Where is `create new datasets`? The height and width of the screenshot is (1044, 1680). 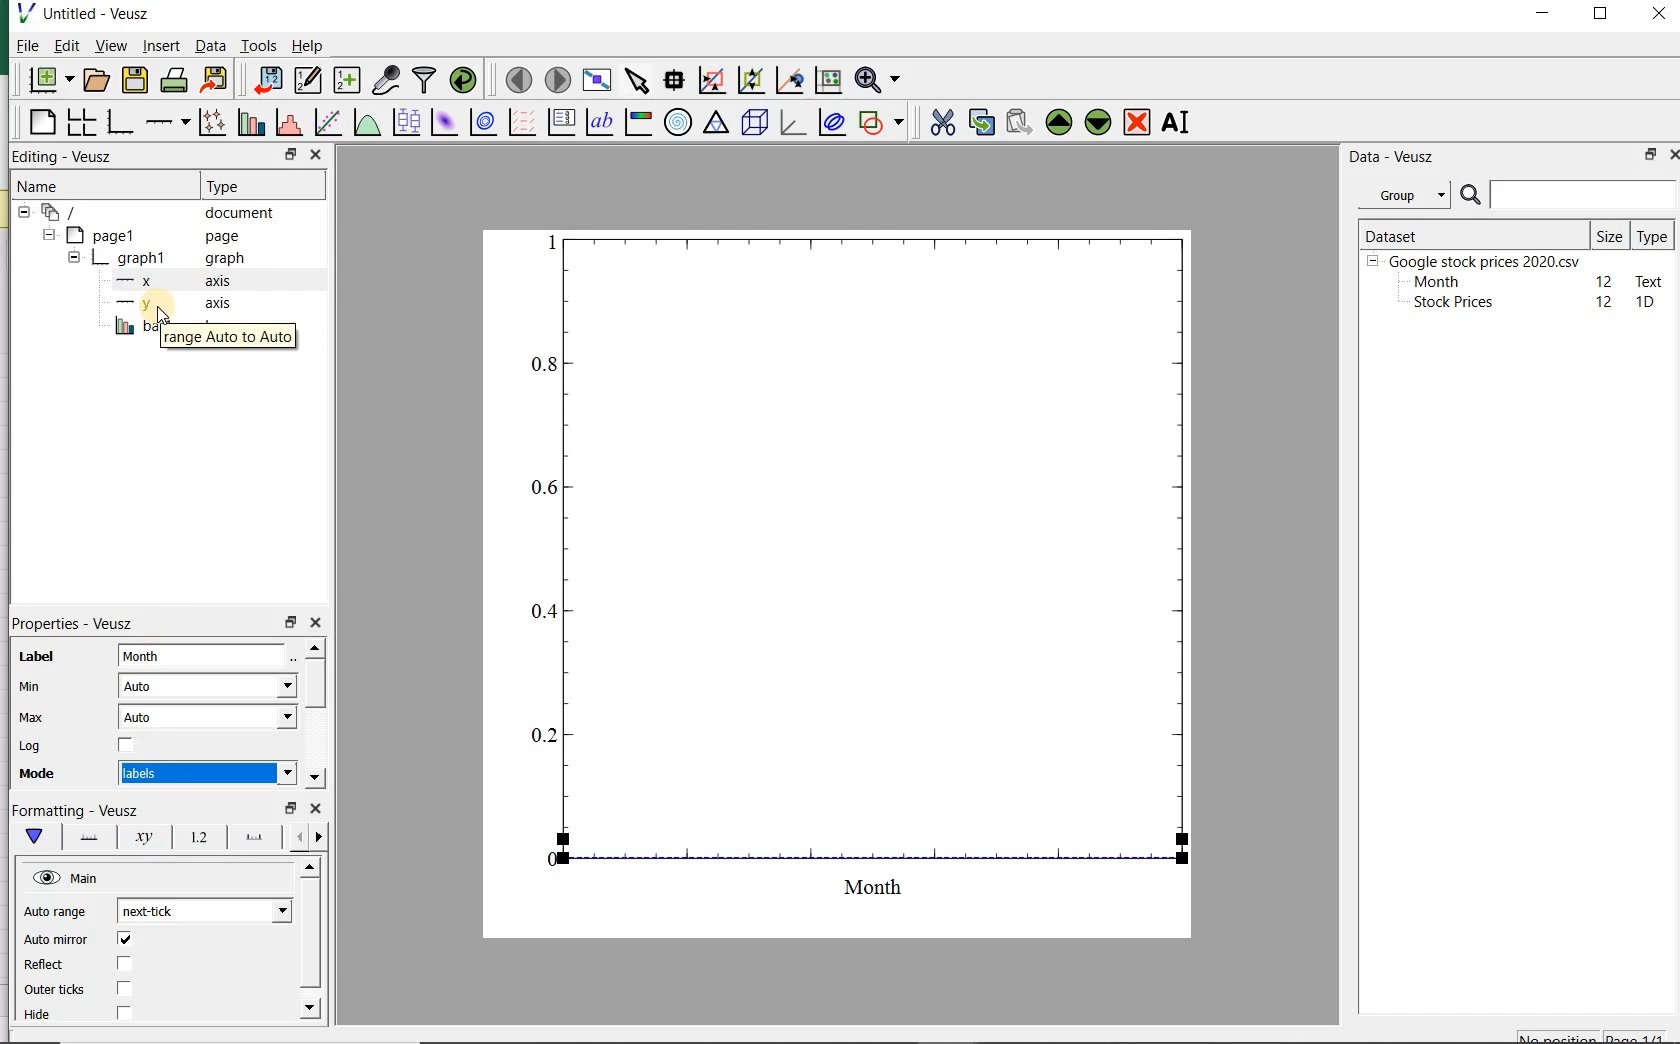
create new datasets is located at coordinates (347, 81).